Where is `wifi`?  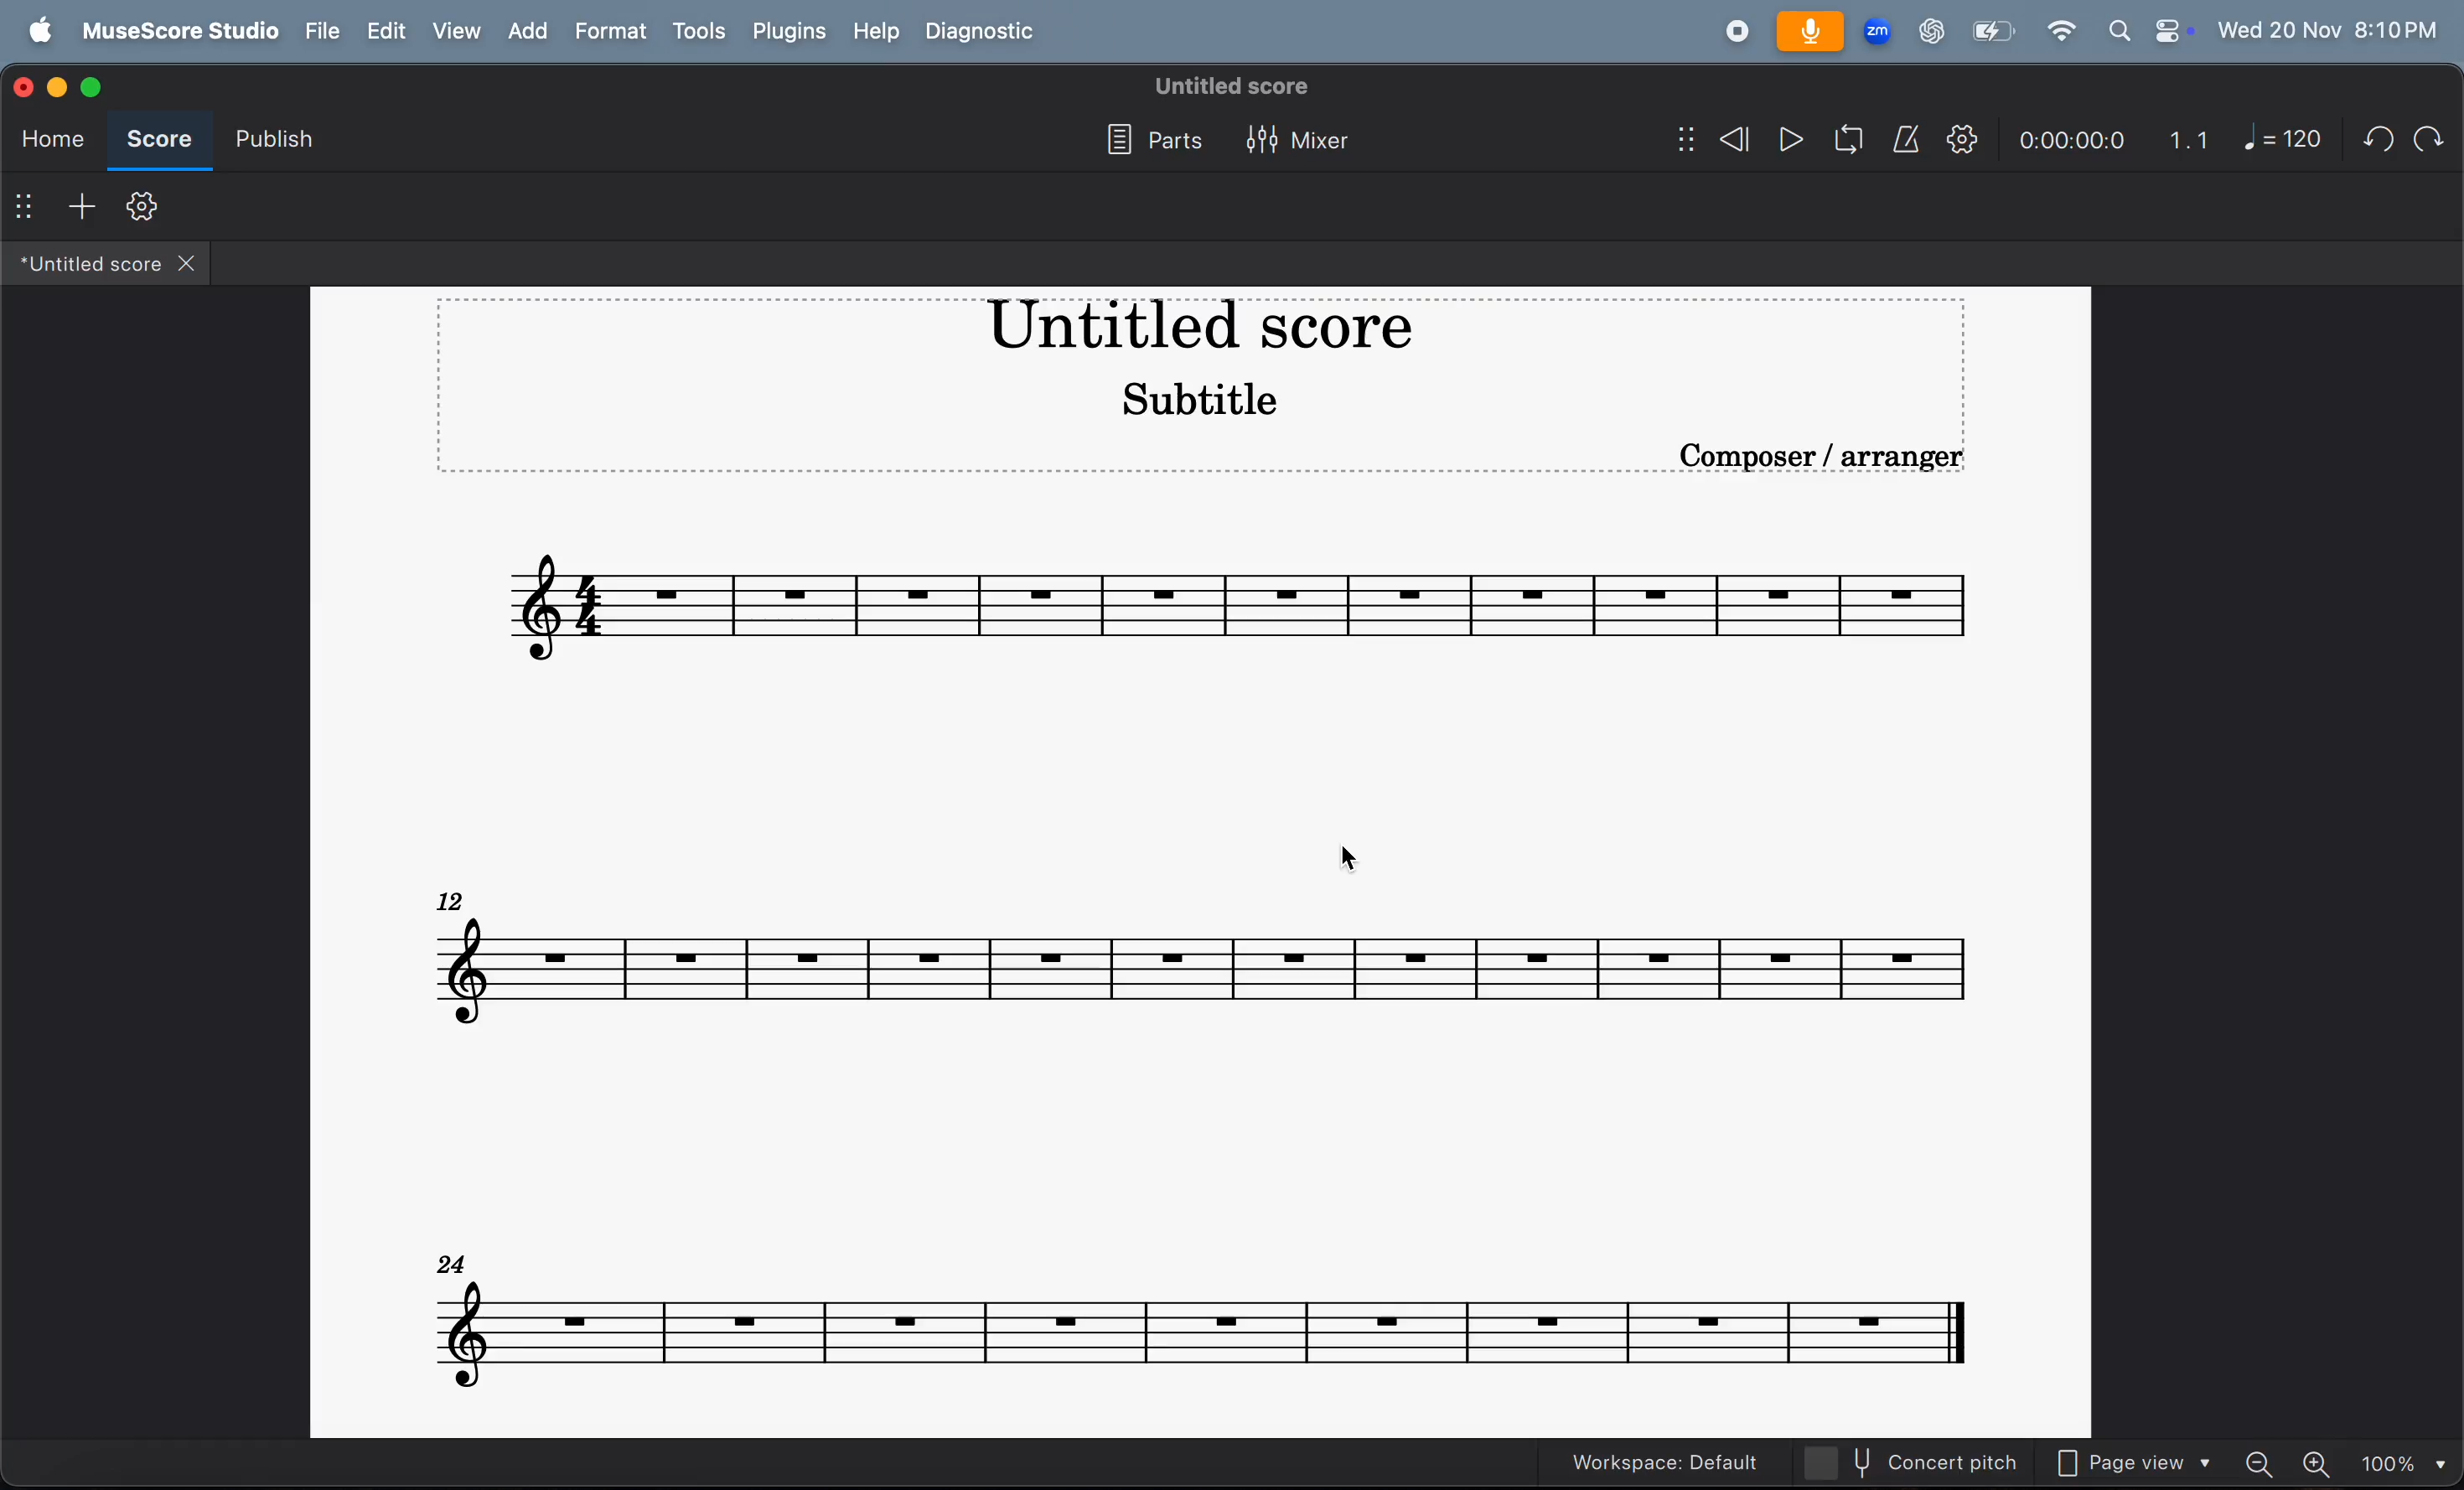 wifi is located at coordinates (2060, 30).